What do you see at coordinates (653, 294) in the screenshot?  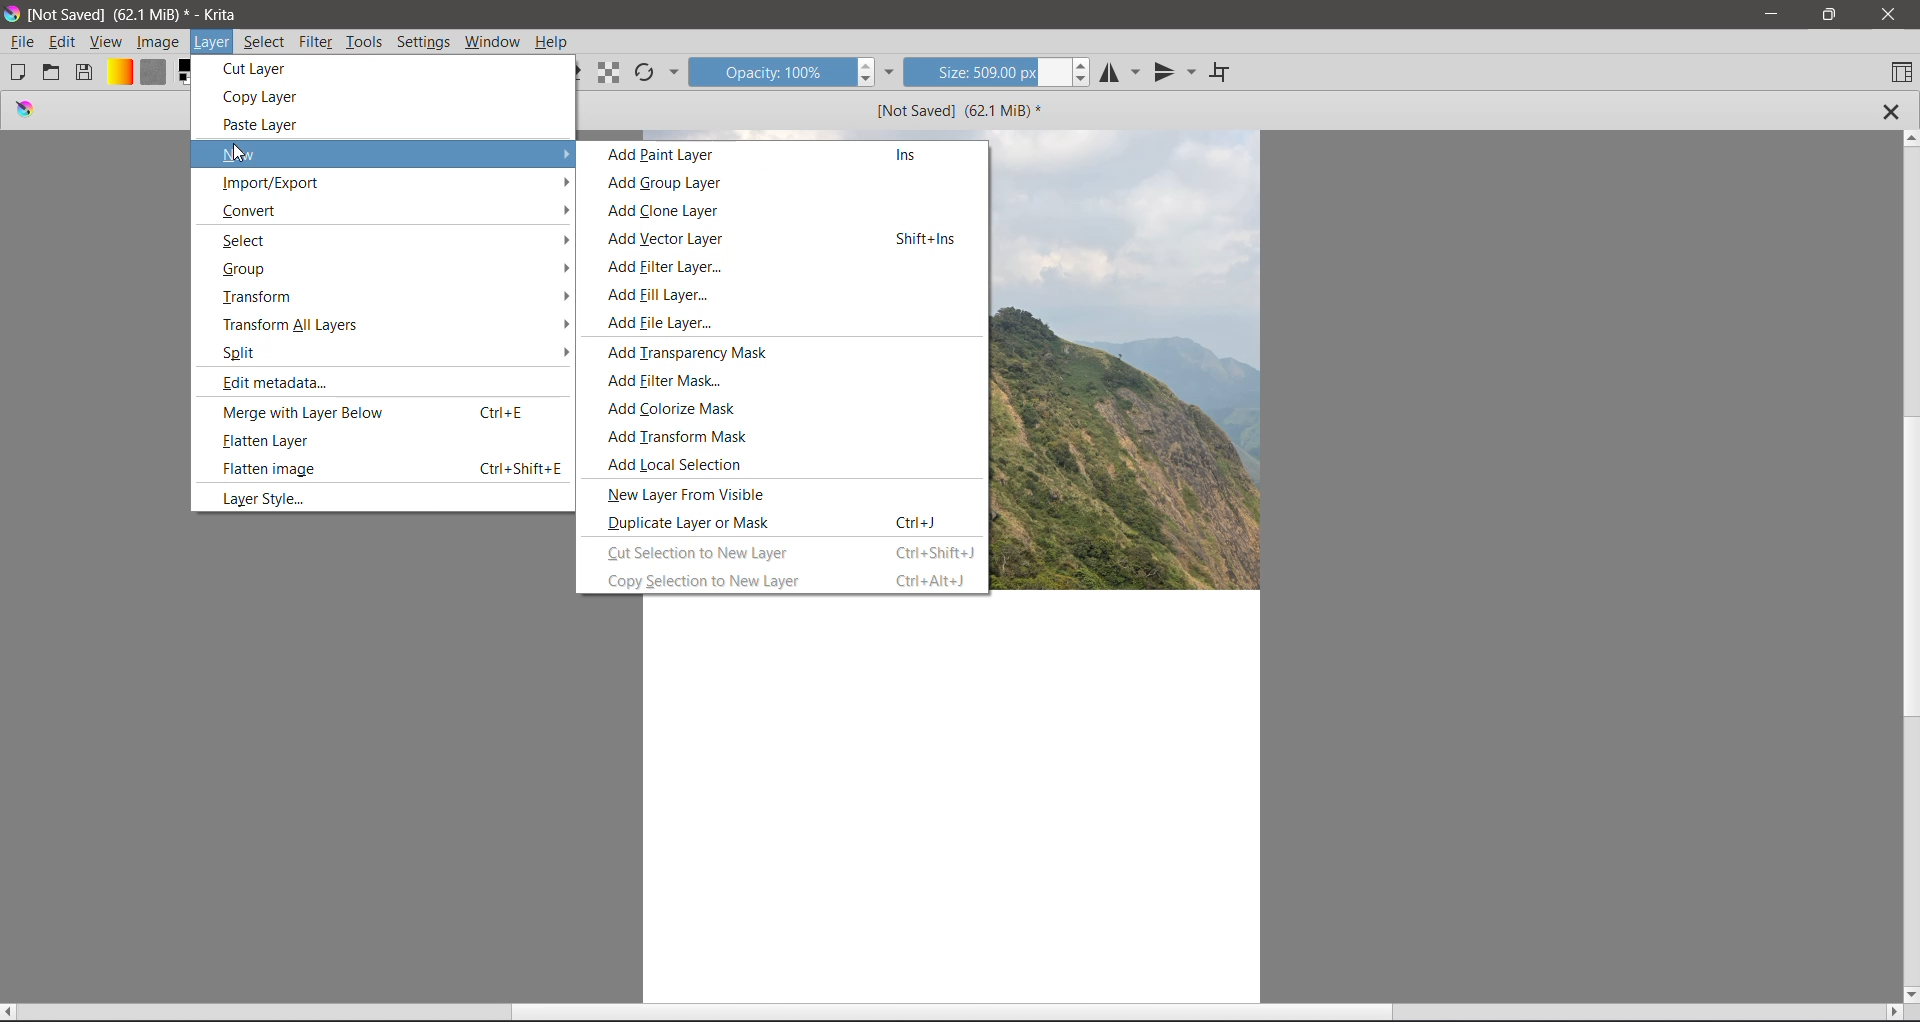 I see `Add Fil Layer` at bounding box center [653, 294].